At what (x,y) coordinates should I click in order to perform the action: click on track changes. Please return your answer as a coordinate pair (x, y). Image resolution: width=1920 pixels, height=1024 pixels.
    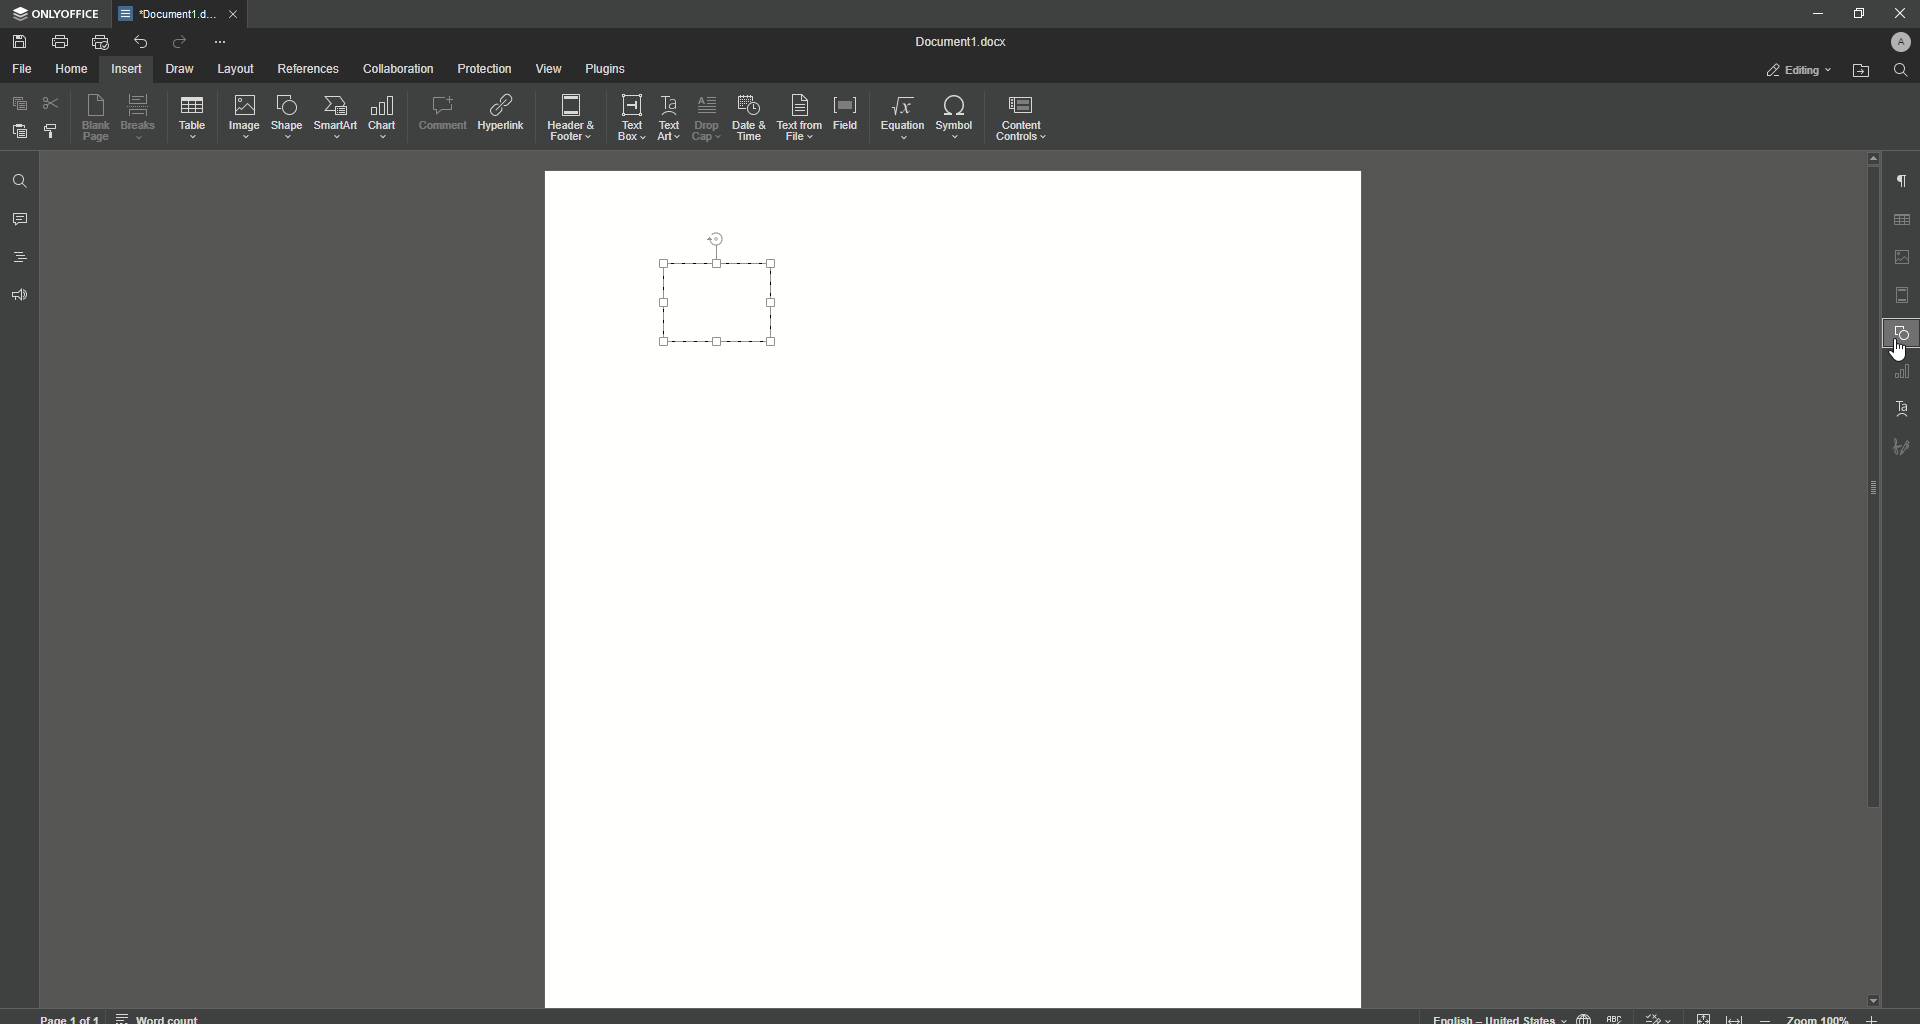
    Looking at the image, I should click on (1659, 1016).